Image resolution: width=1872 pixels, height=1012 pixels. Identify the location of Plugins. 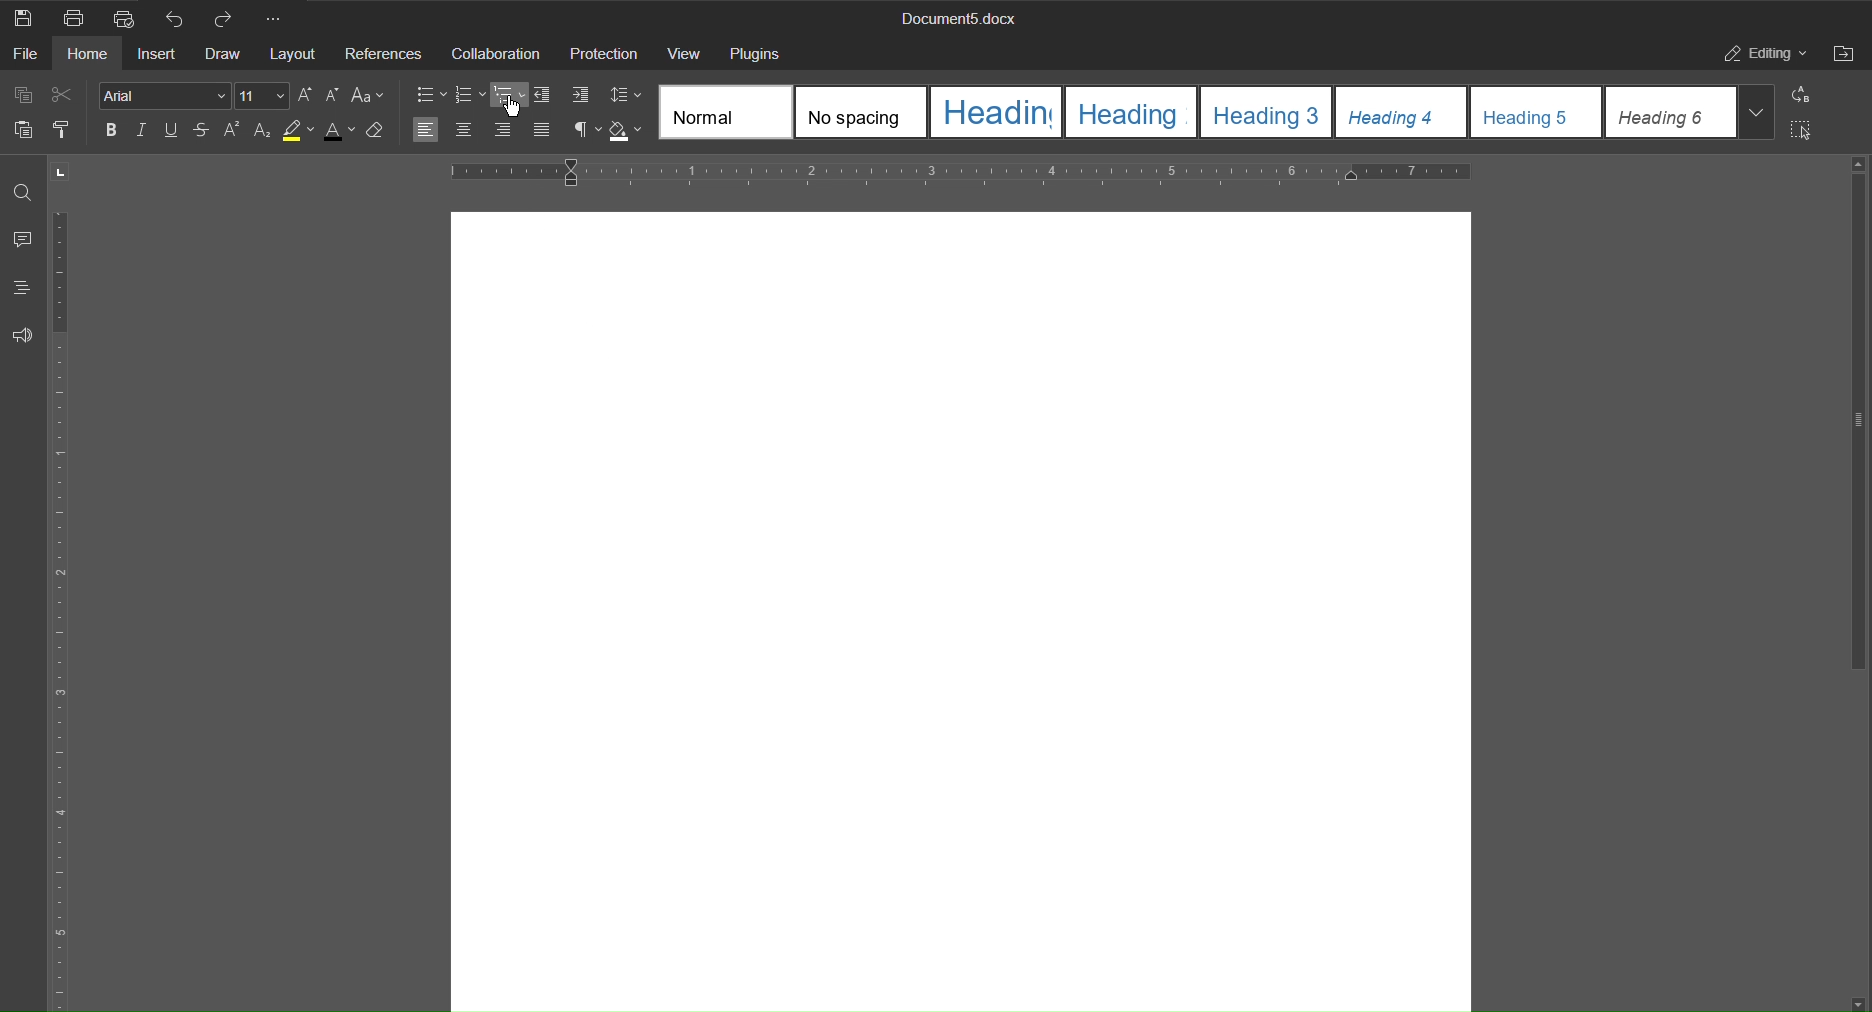
(762, 55).